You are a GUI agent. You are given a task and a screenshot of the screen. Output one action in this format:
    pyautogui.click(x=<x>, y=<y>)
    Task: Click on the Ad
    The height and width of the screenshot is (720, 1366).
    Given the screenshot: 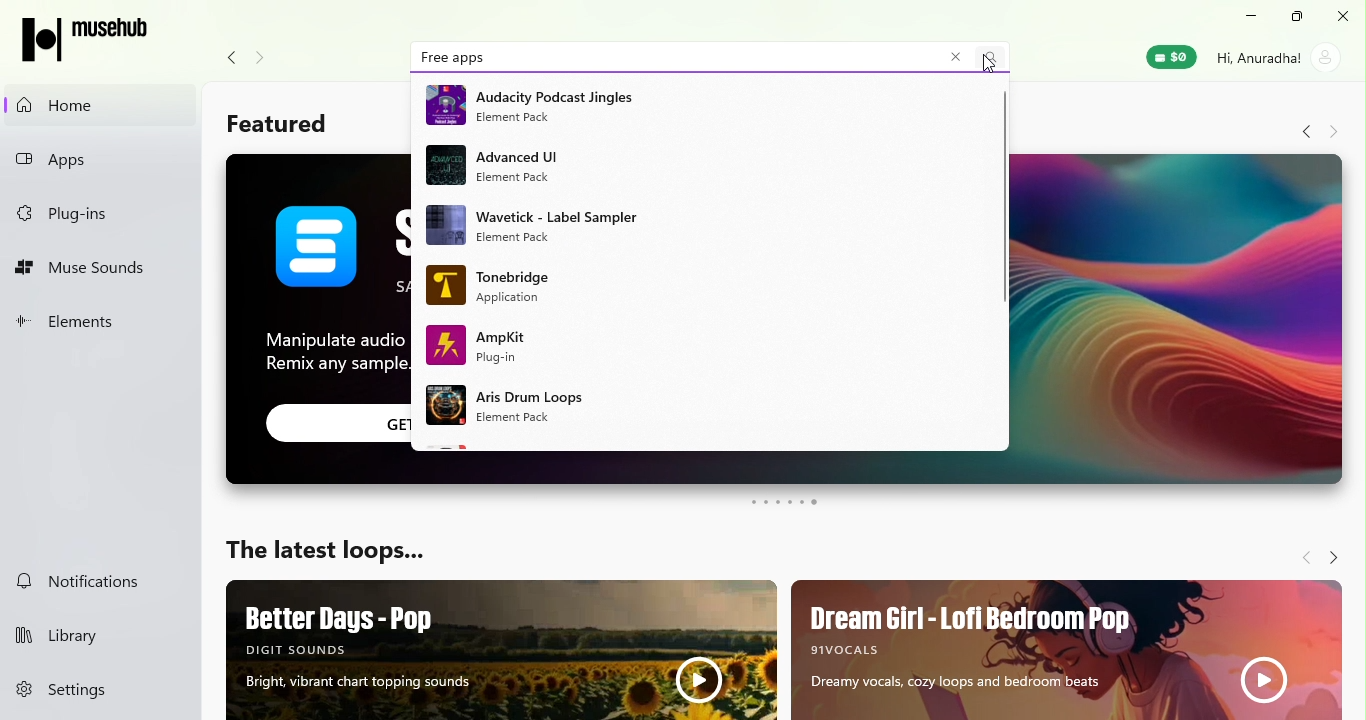 What is the action you would take?
    pyautogui.click(x=683, y=410)
    